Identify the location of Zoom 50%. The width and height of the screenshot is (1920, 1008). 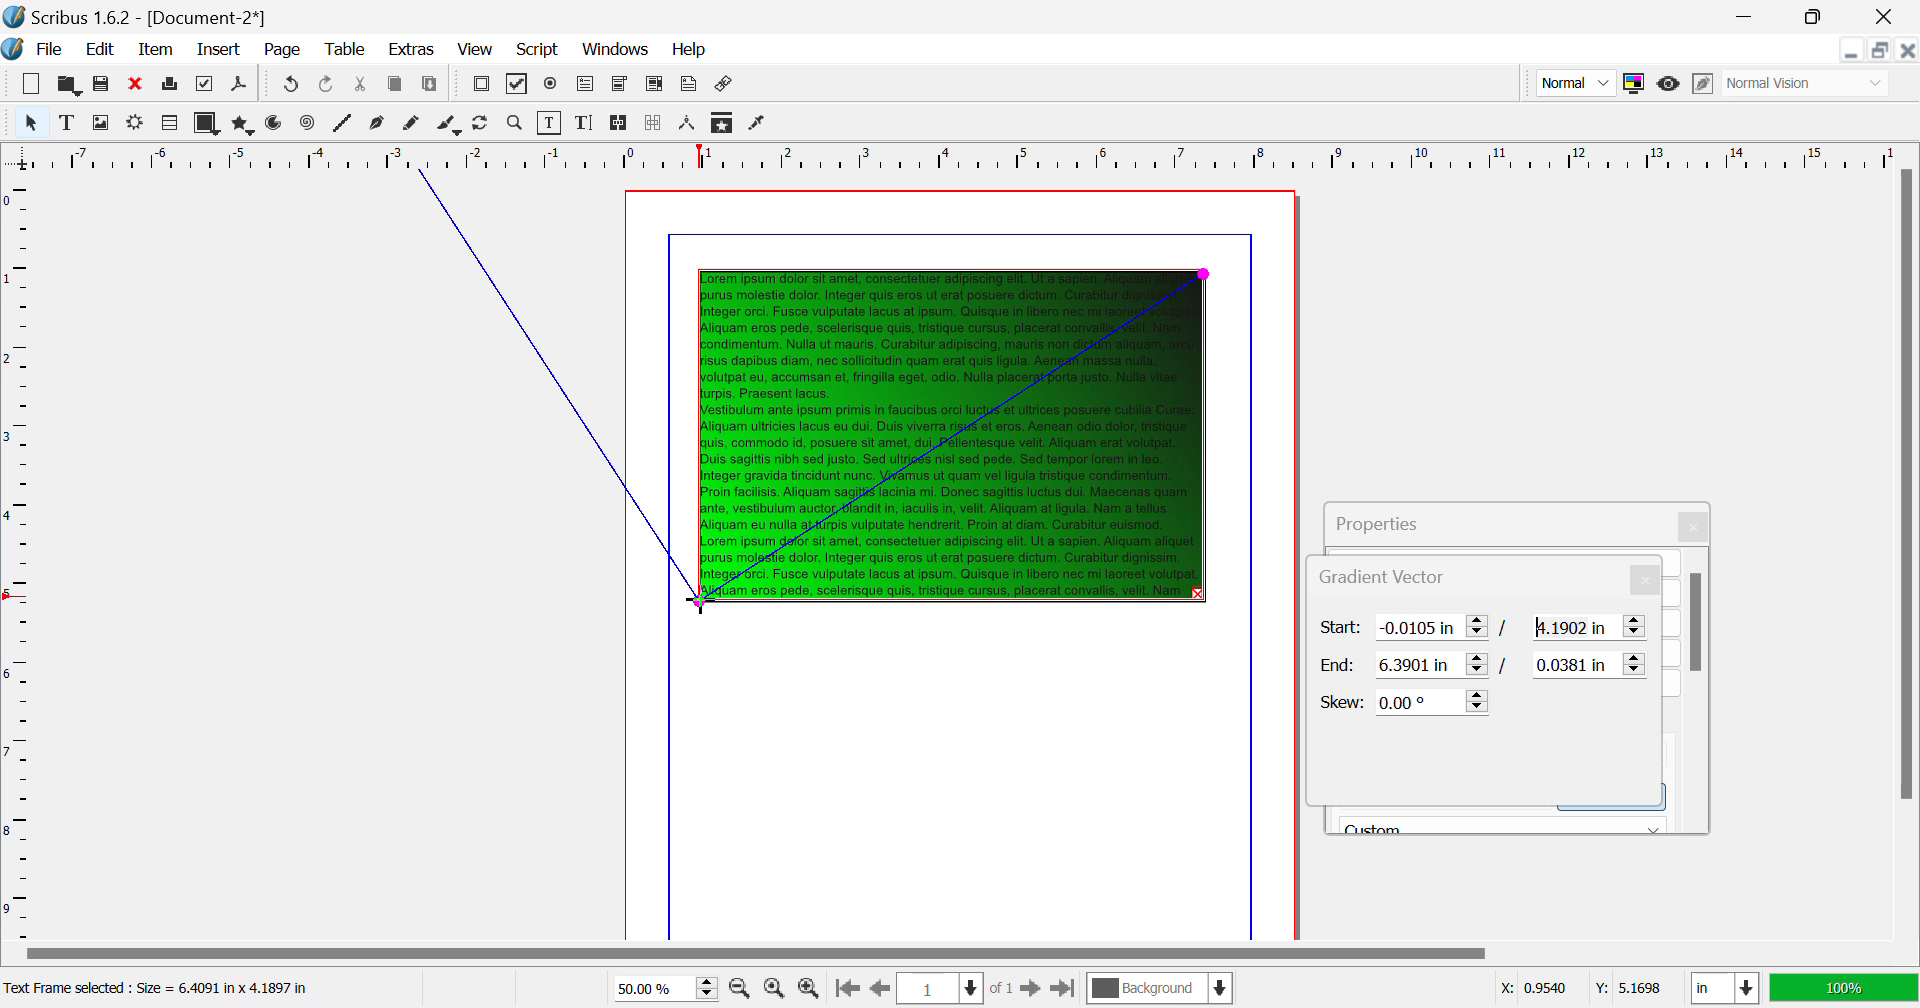
(658, 988).